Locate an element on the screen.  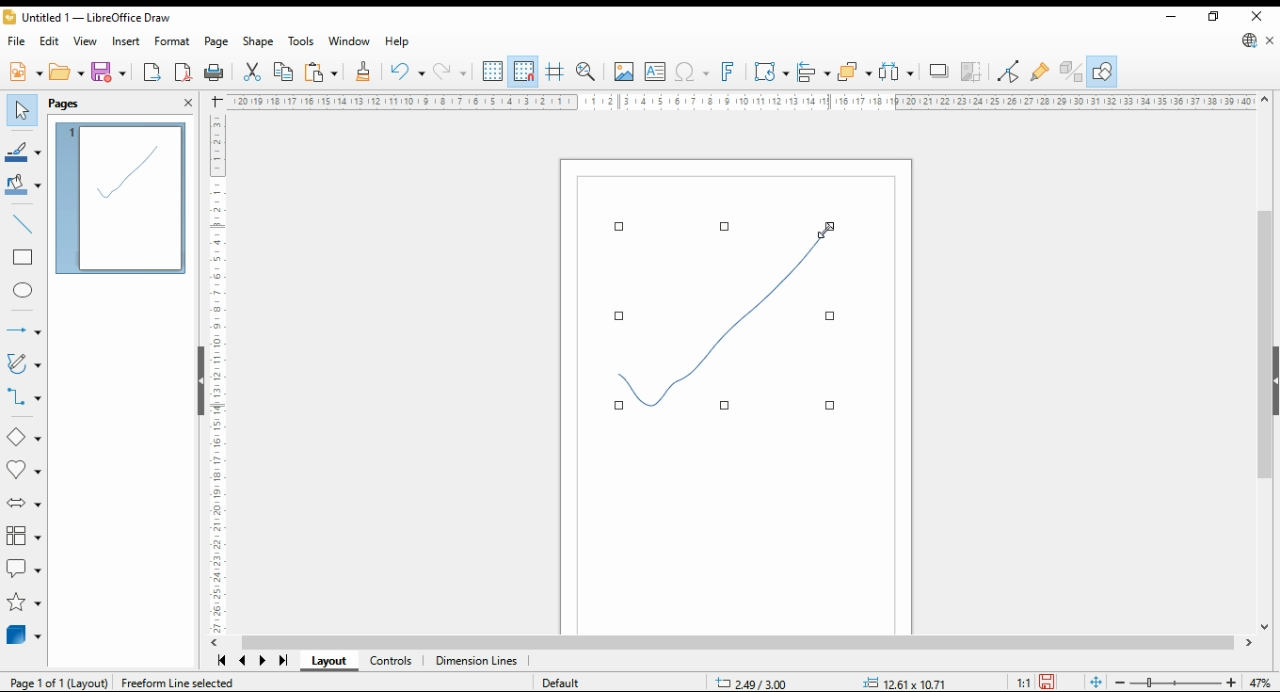
shape is located at coordinates (259, 41).